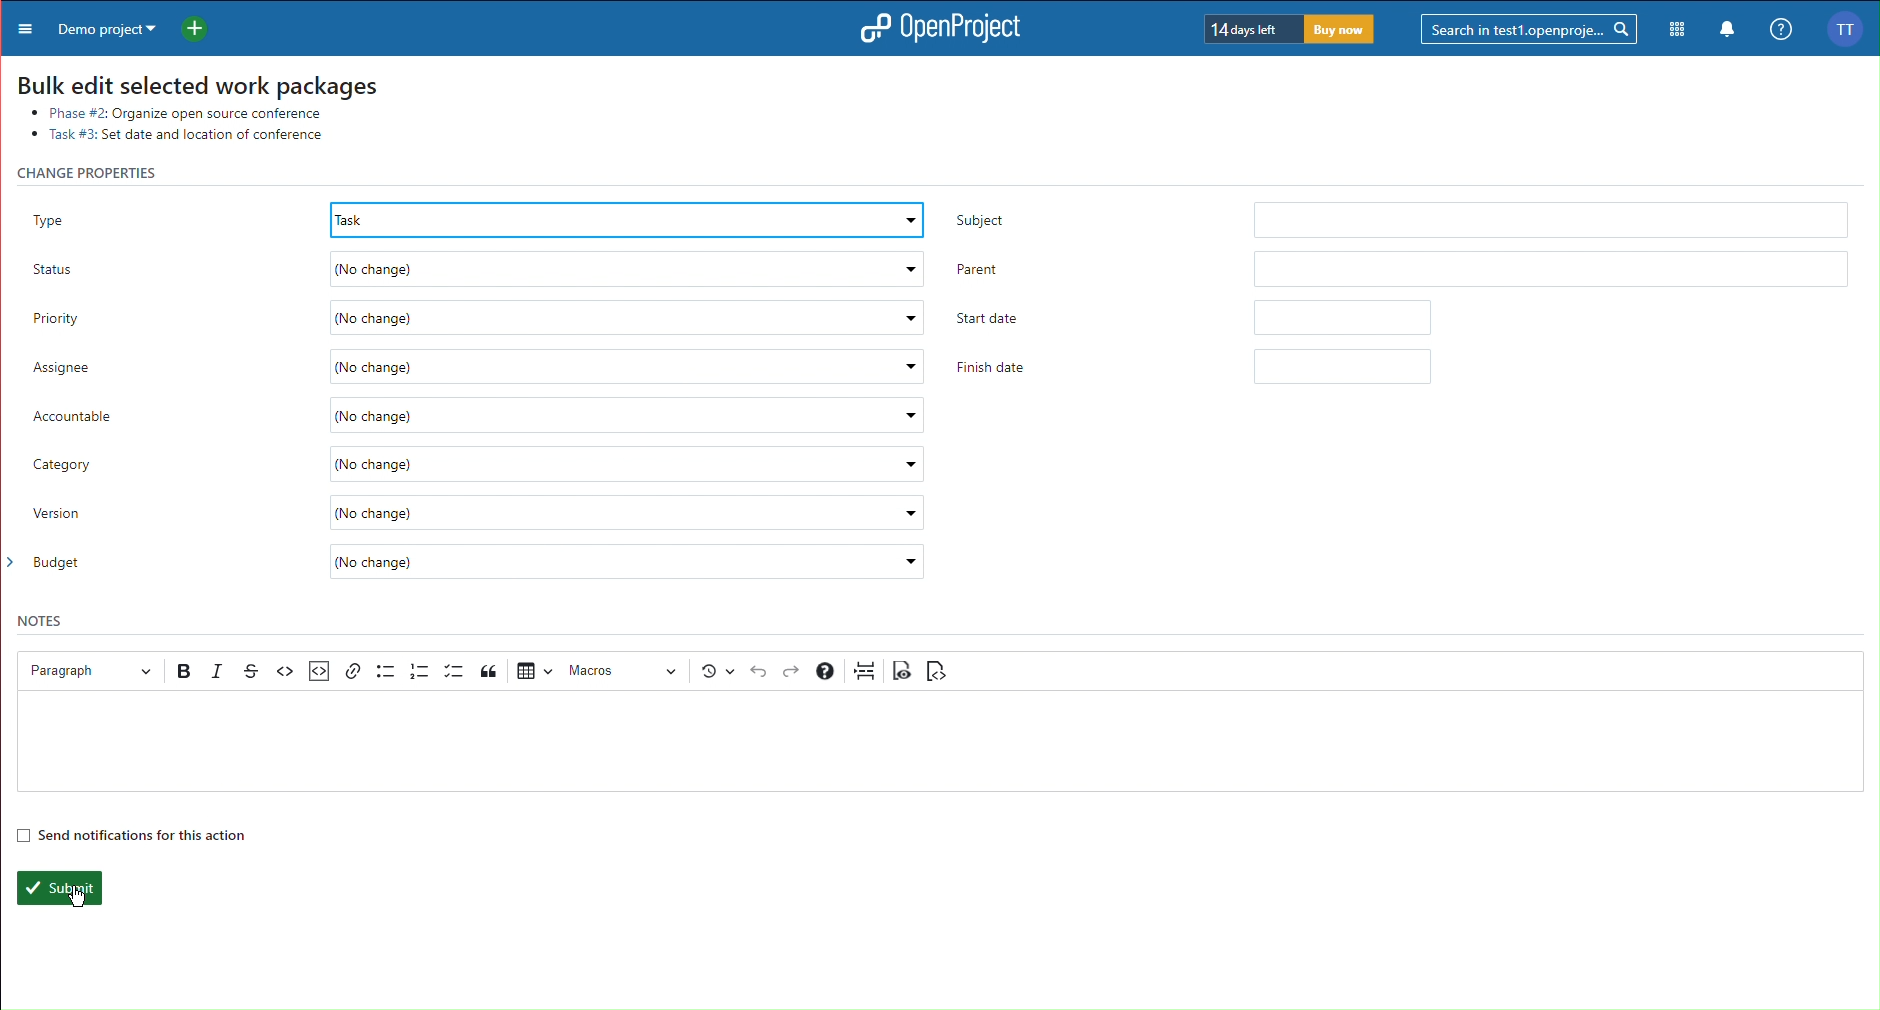 This screenshot has height=1010, width=1880. Describe the element at coordinates (491, 670) in the screenshot. I see `Quote` at that location.